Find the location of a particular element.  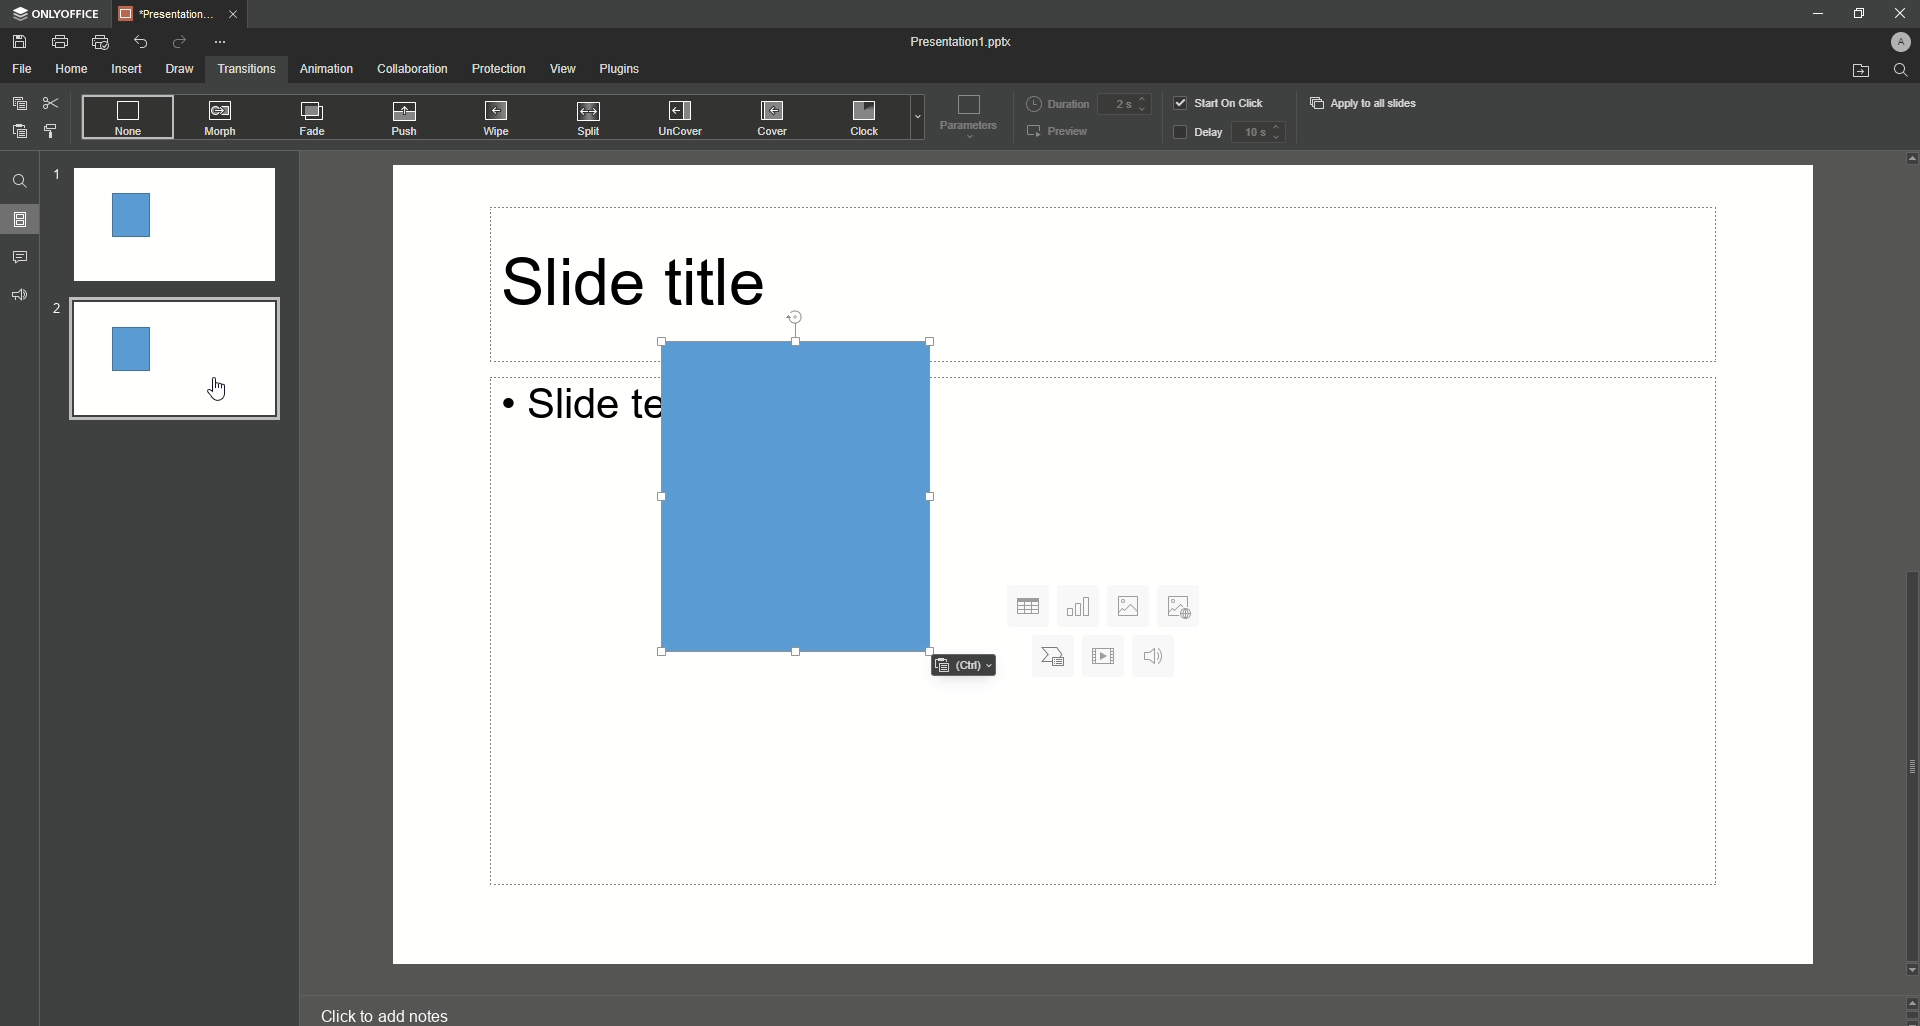

Rectangle in Slide 2 is located at coordinates (797, 496).